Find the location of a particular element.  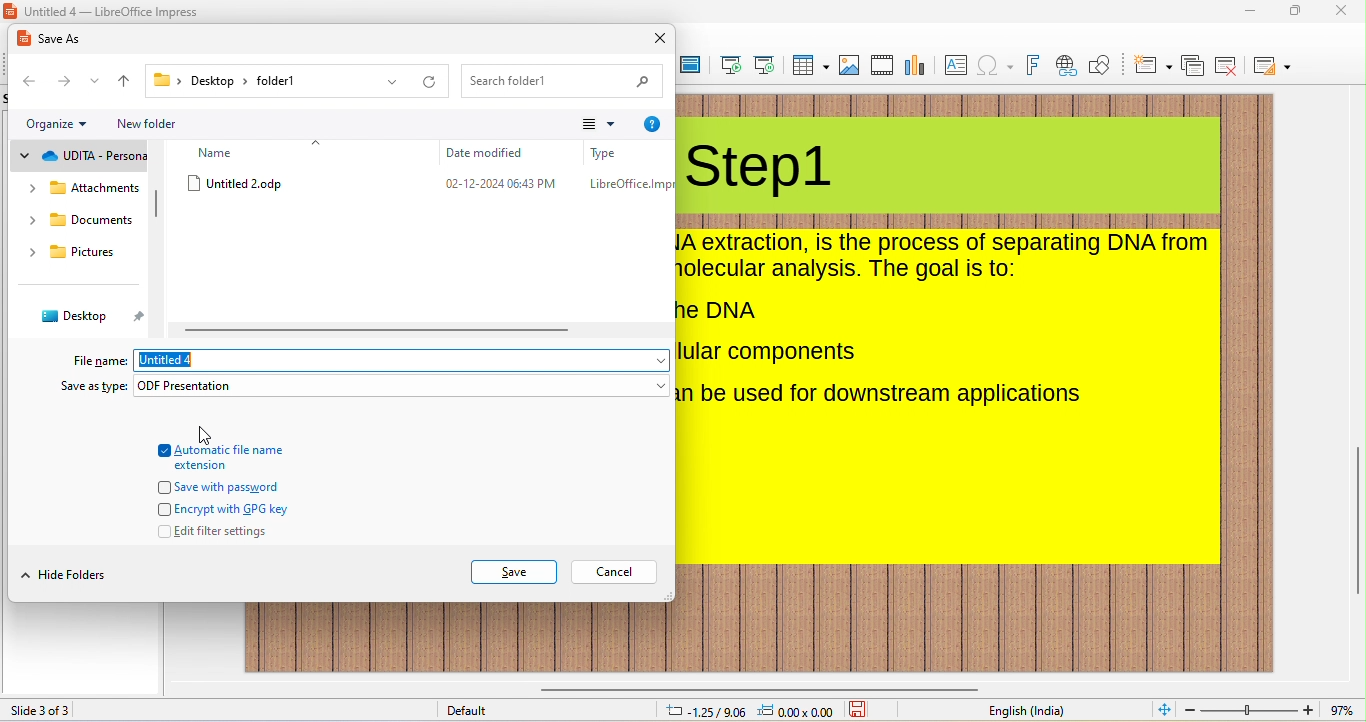

minimize is located at coordinates (1252, 12).